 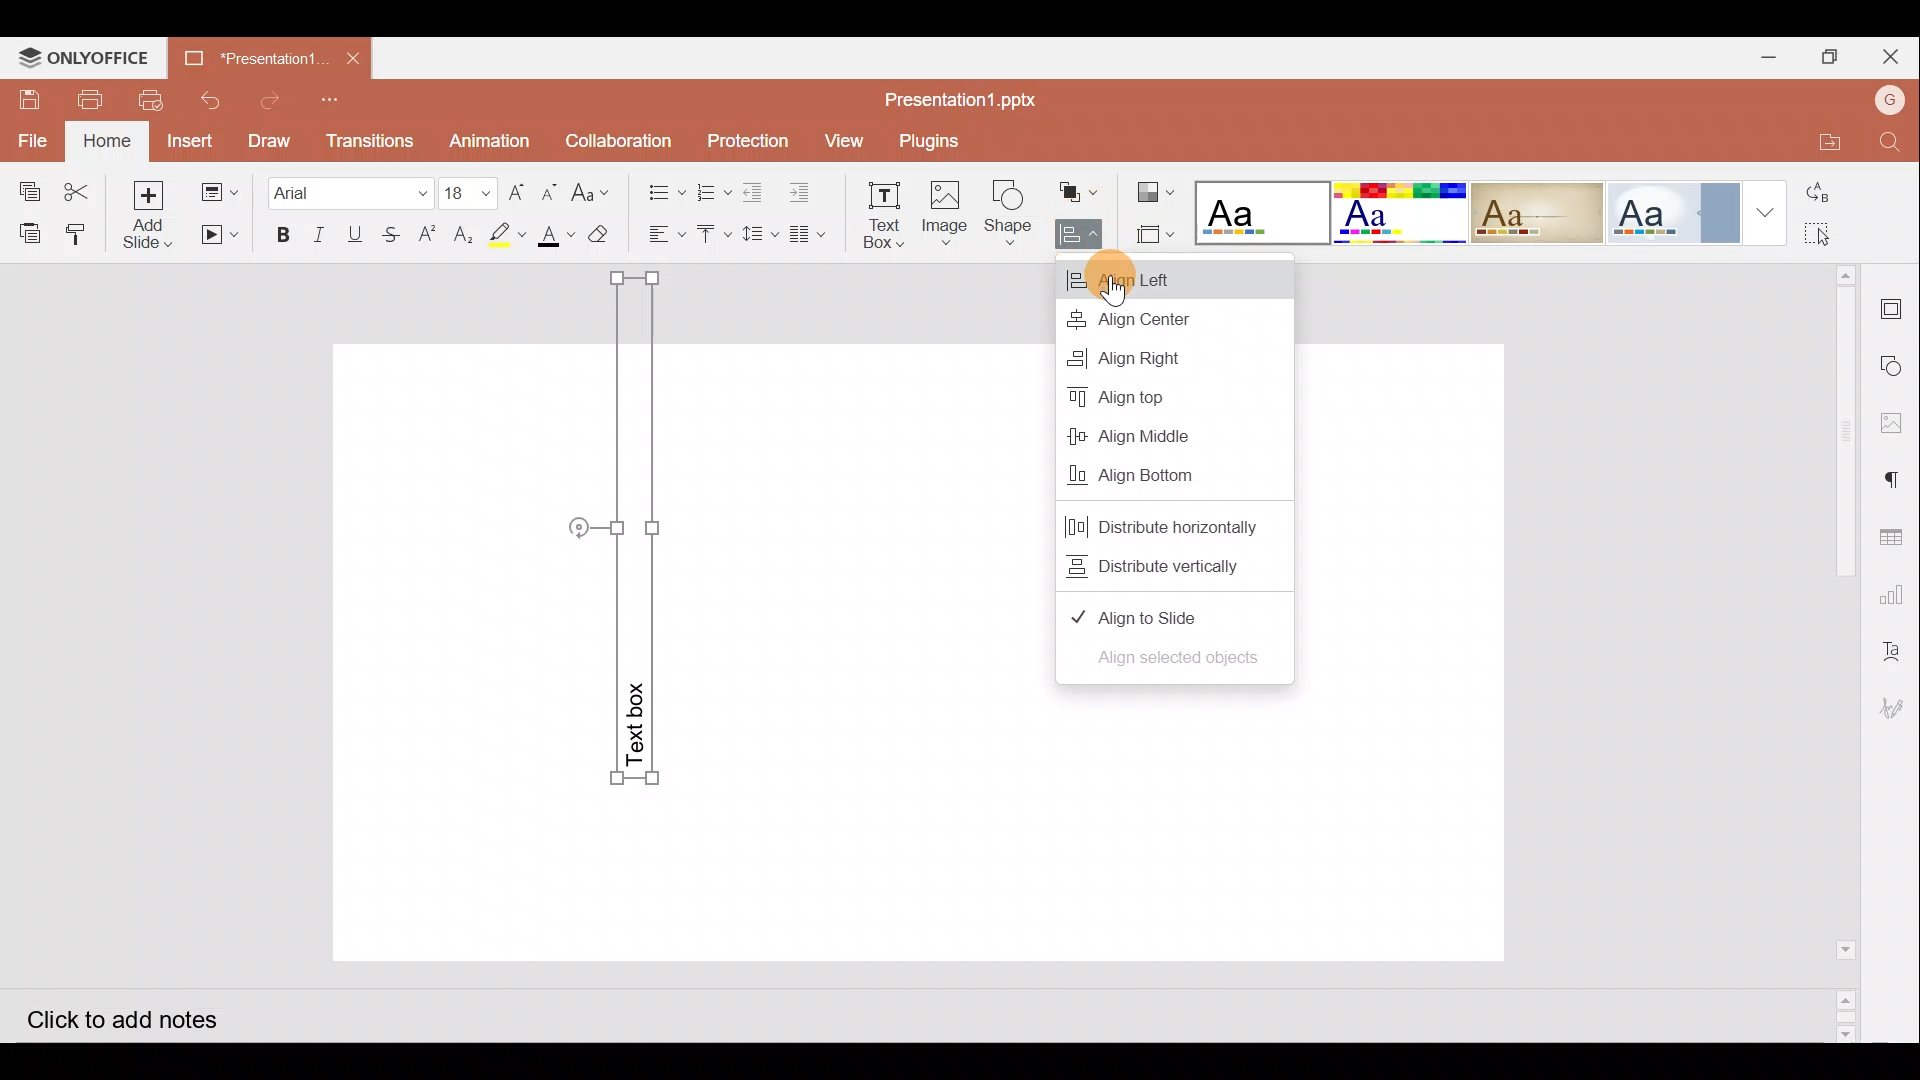 What do you see at coordinates (960, 96) in the screenshot?
I see `Presentation1.pptx` at bounding box center [960, 96].